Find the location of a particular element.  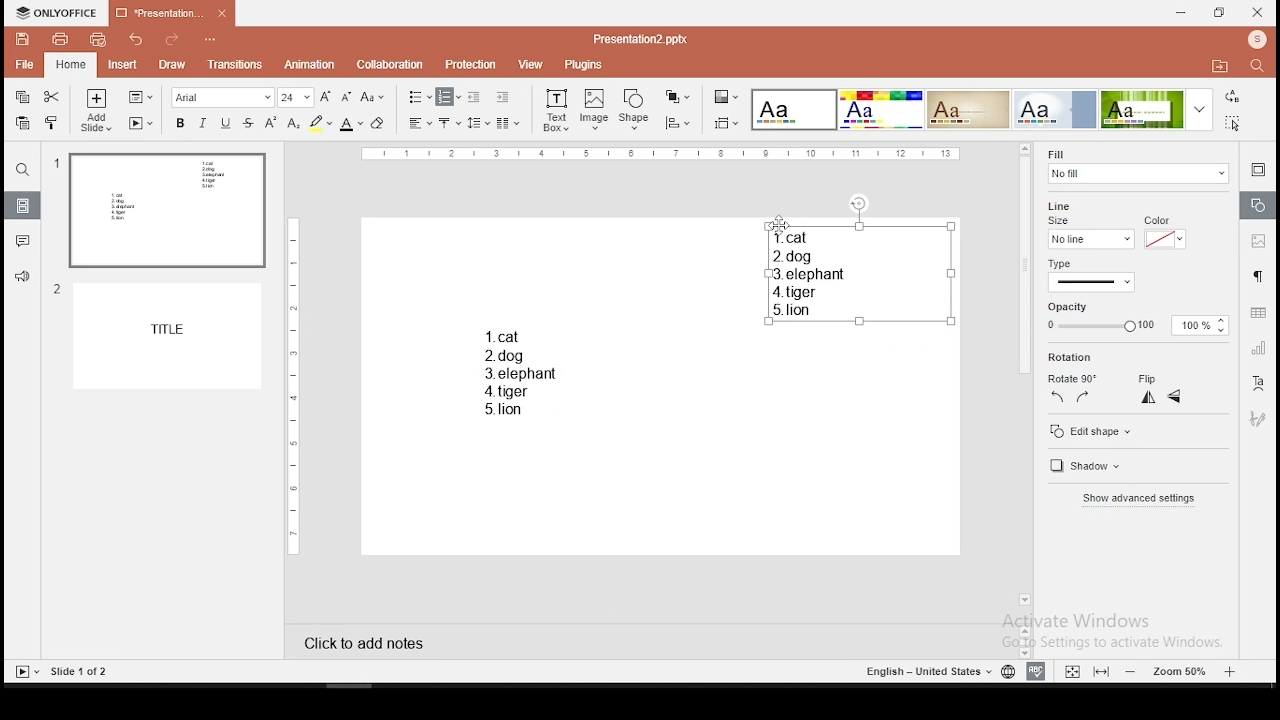

opacity is located at coordinates (1138, 318).